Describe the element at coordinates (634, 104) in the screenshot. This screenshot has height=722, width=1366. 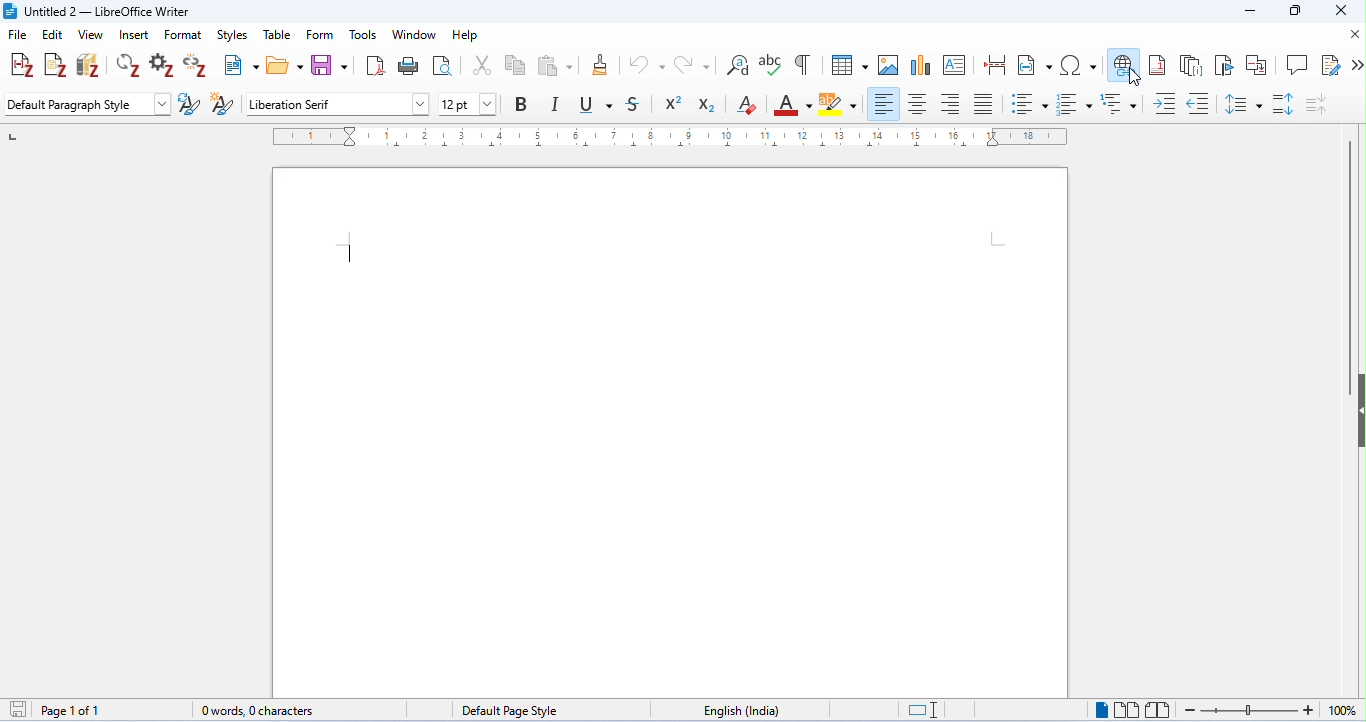
I see `strikethrough` at that location.